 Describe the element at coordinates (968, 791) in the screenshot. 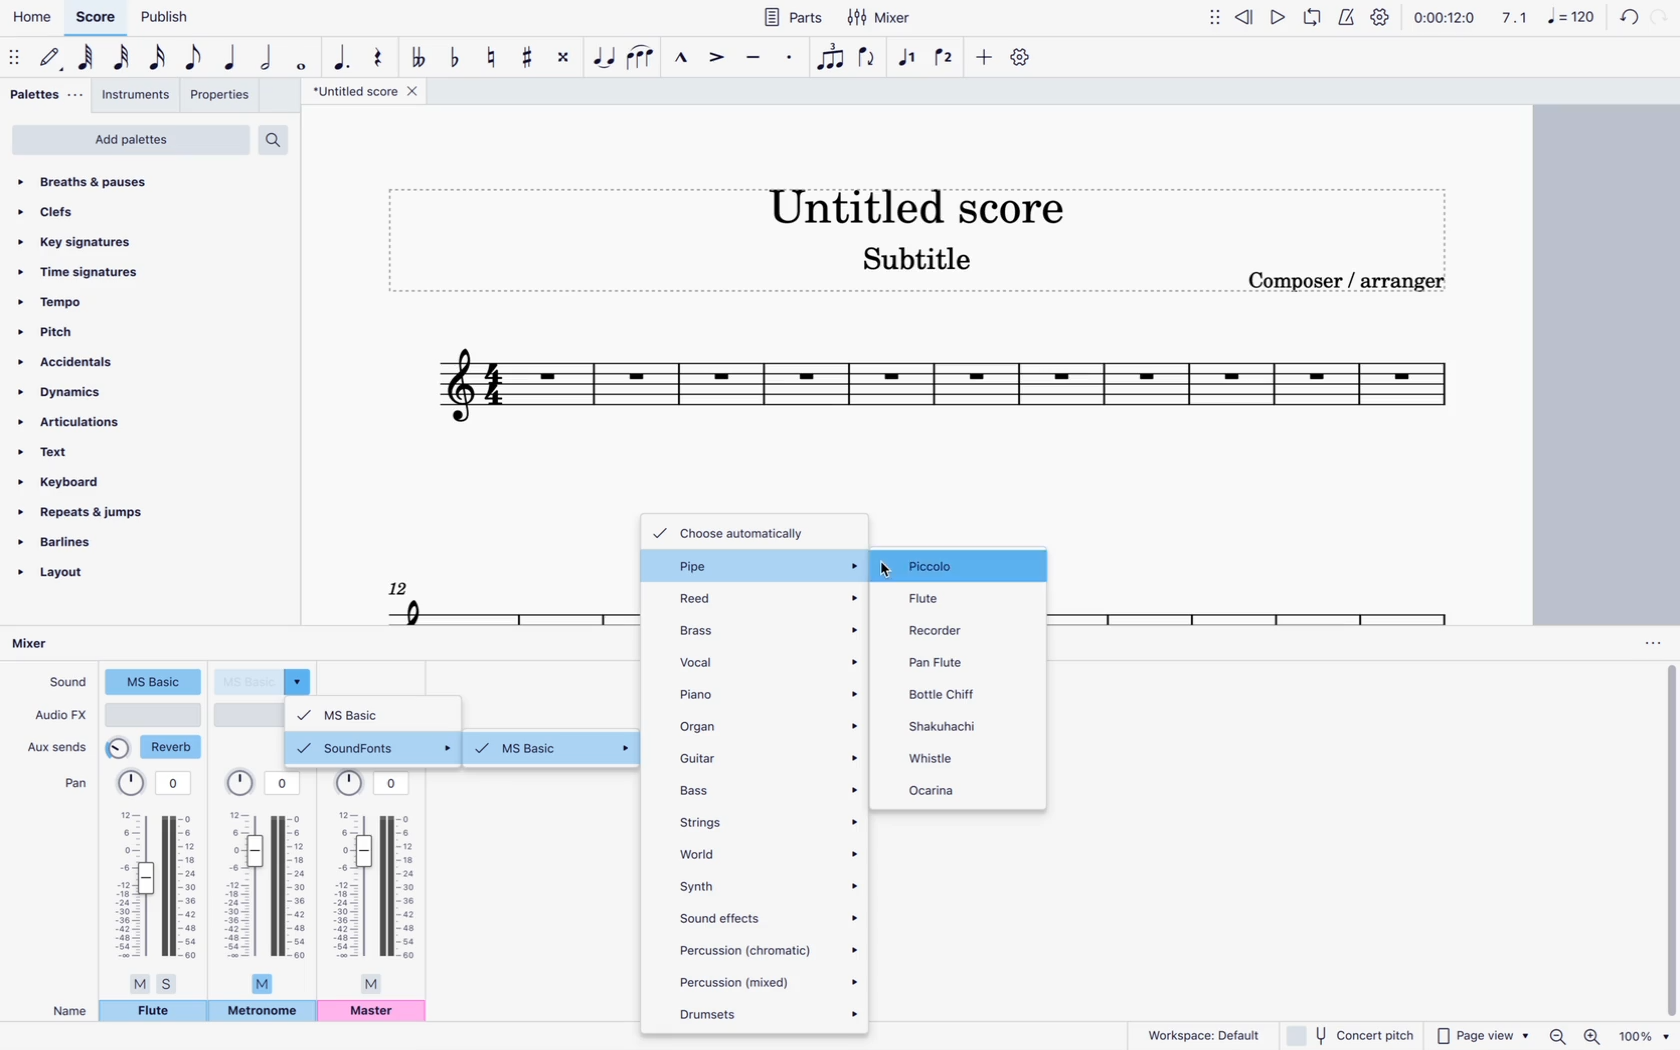

I see `ocarina` at that location.